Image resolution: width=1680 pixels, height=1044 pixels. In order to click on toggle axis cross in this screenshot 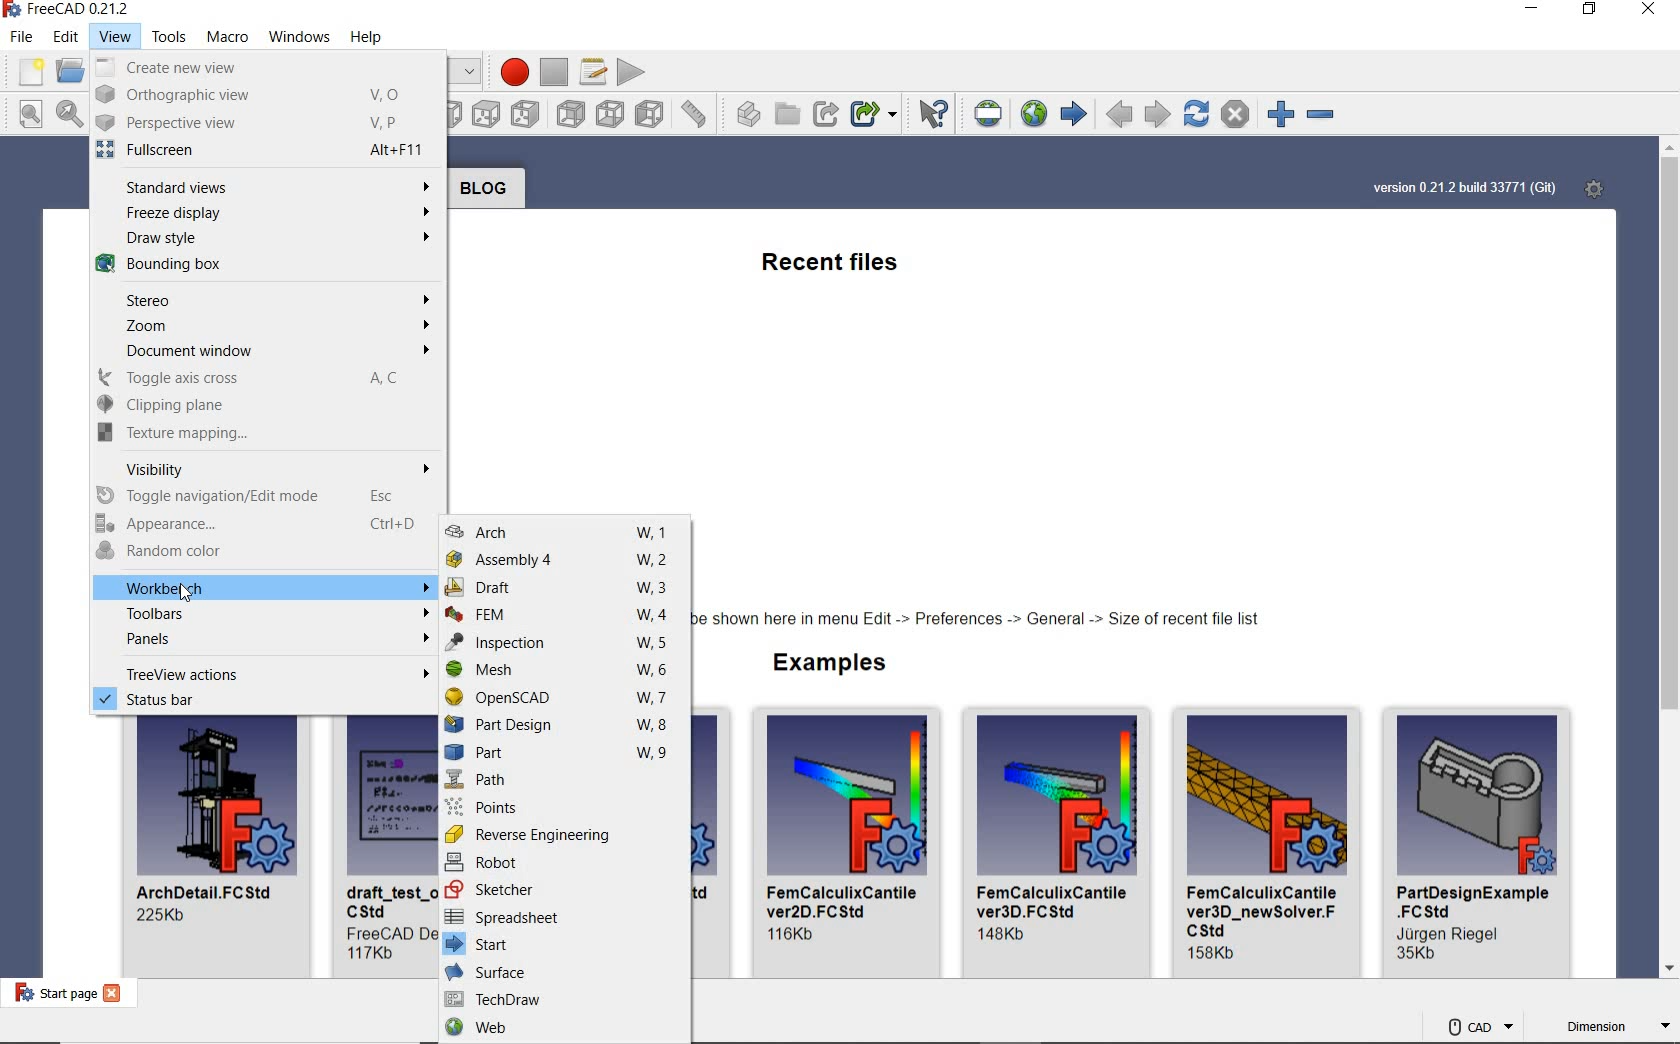, I will do `click(266, 380)`.